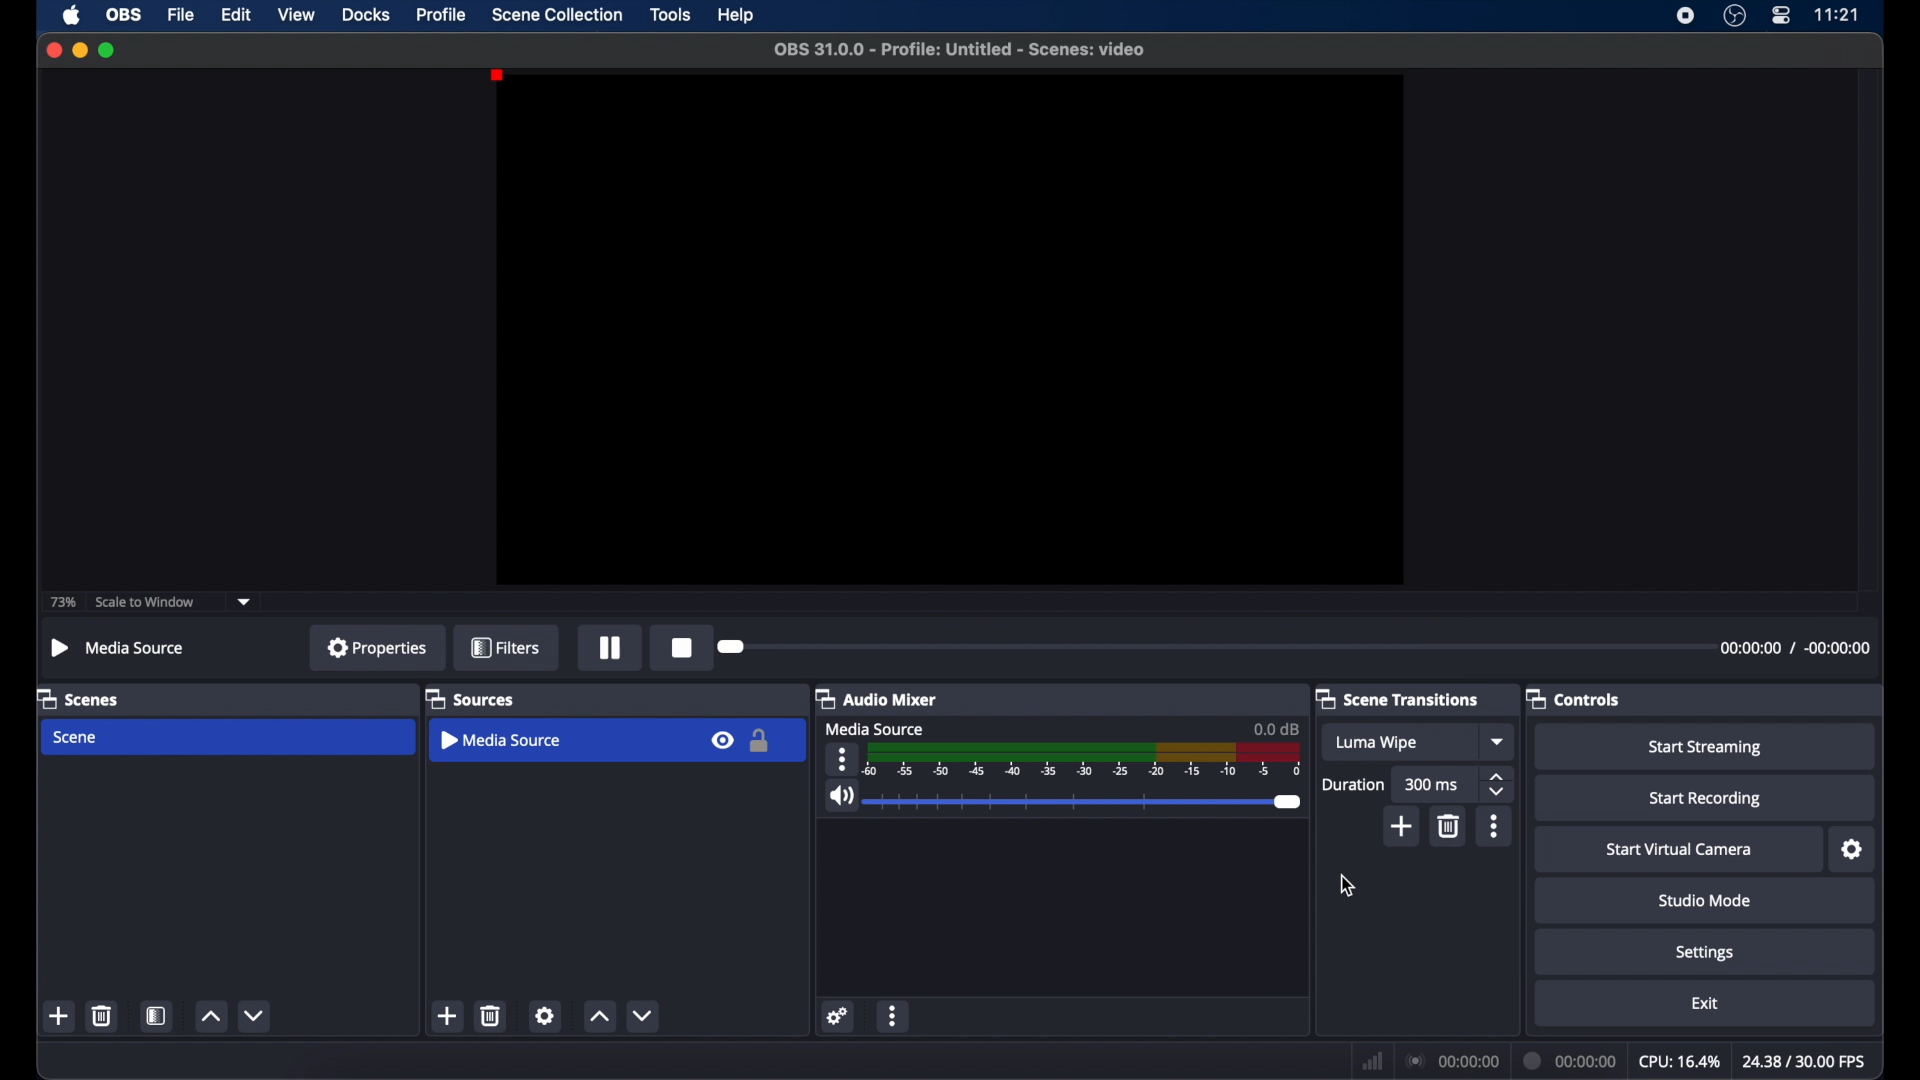 Image resolution: width=1920 pixels, height=1080 pixels. What do you see at coordinates (1705, 900) in the screenshot?
I see `studio mode` at bounding box center [1705, 900].